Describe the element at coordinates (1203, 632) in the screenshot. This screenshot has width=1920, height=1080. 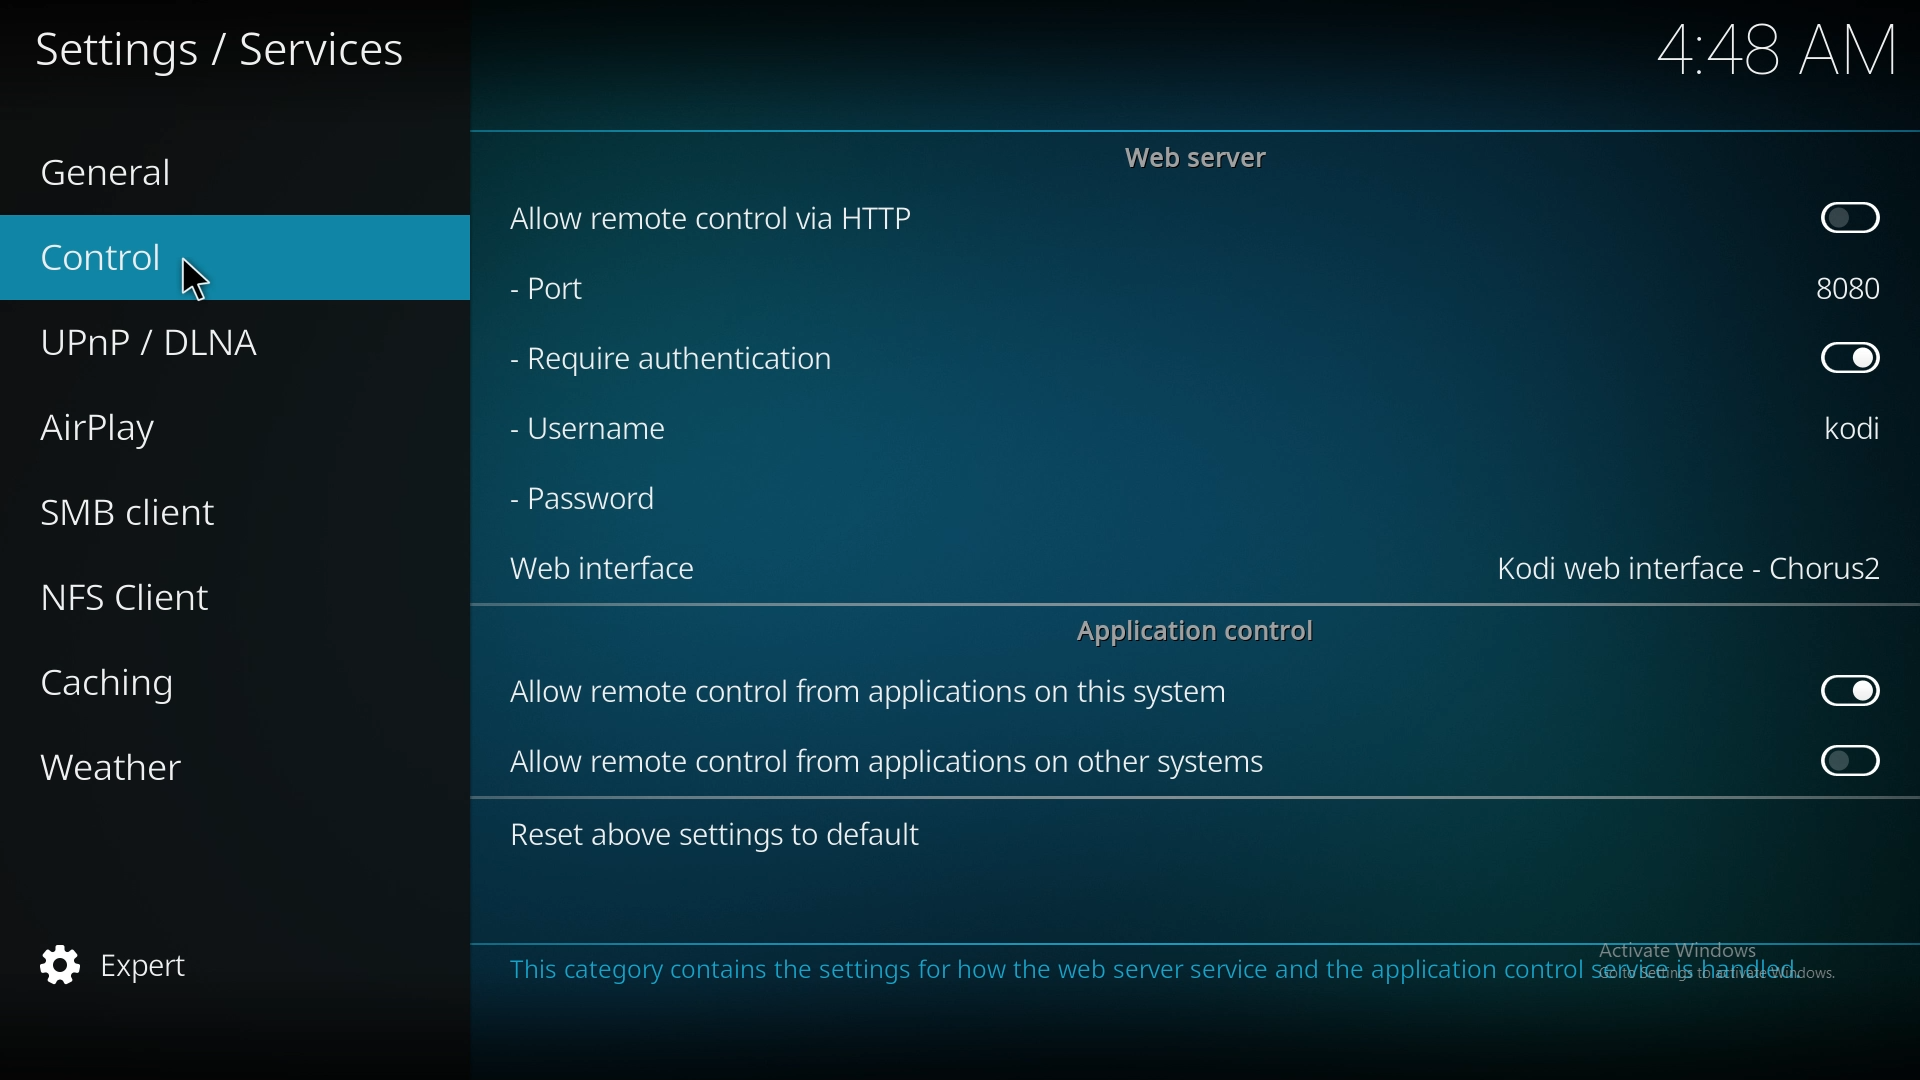
I see `application control` at that location.